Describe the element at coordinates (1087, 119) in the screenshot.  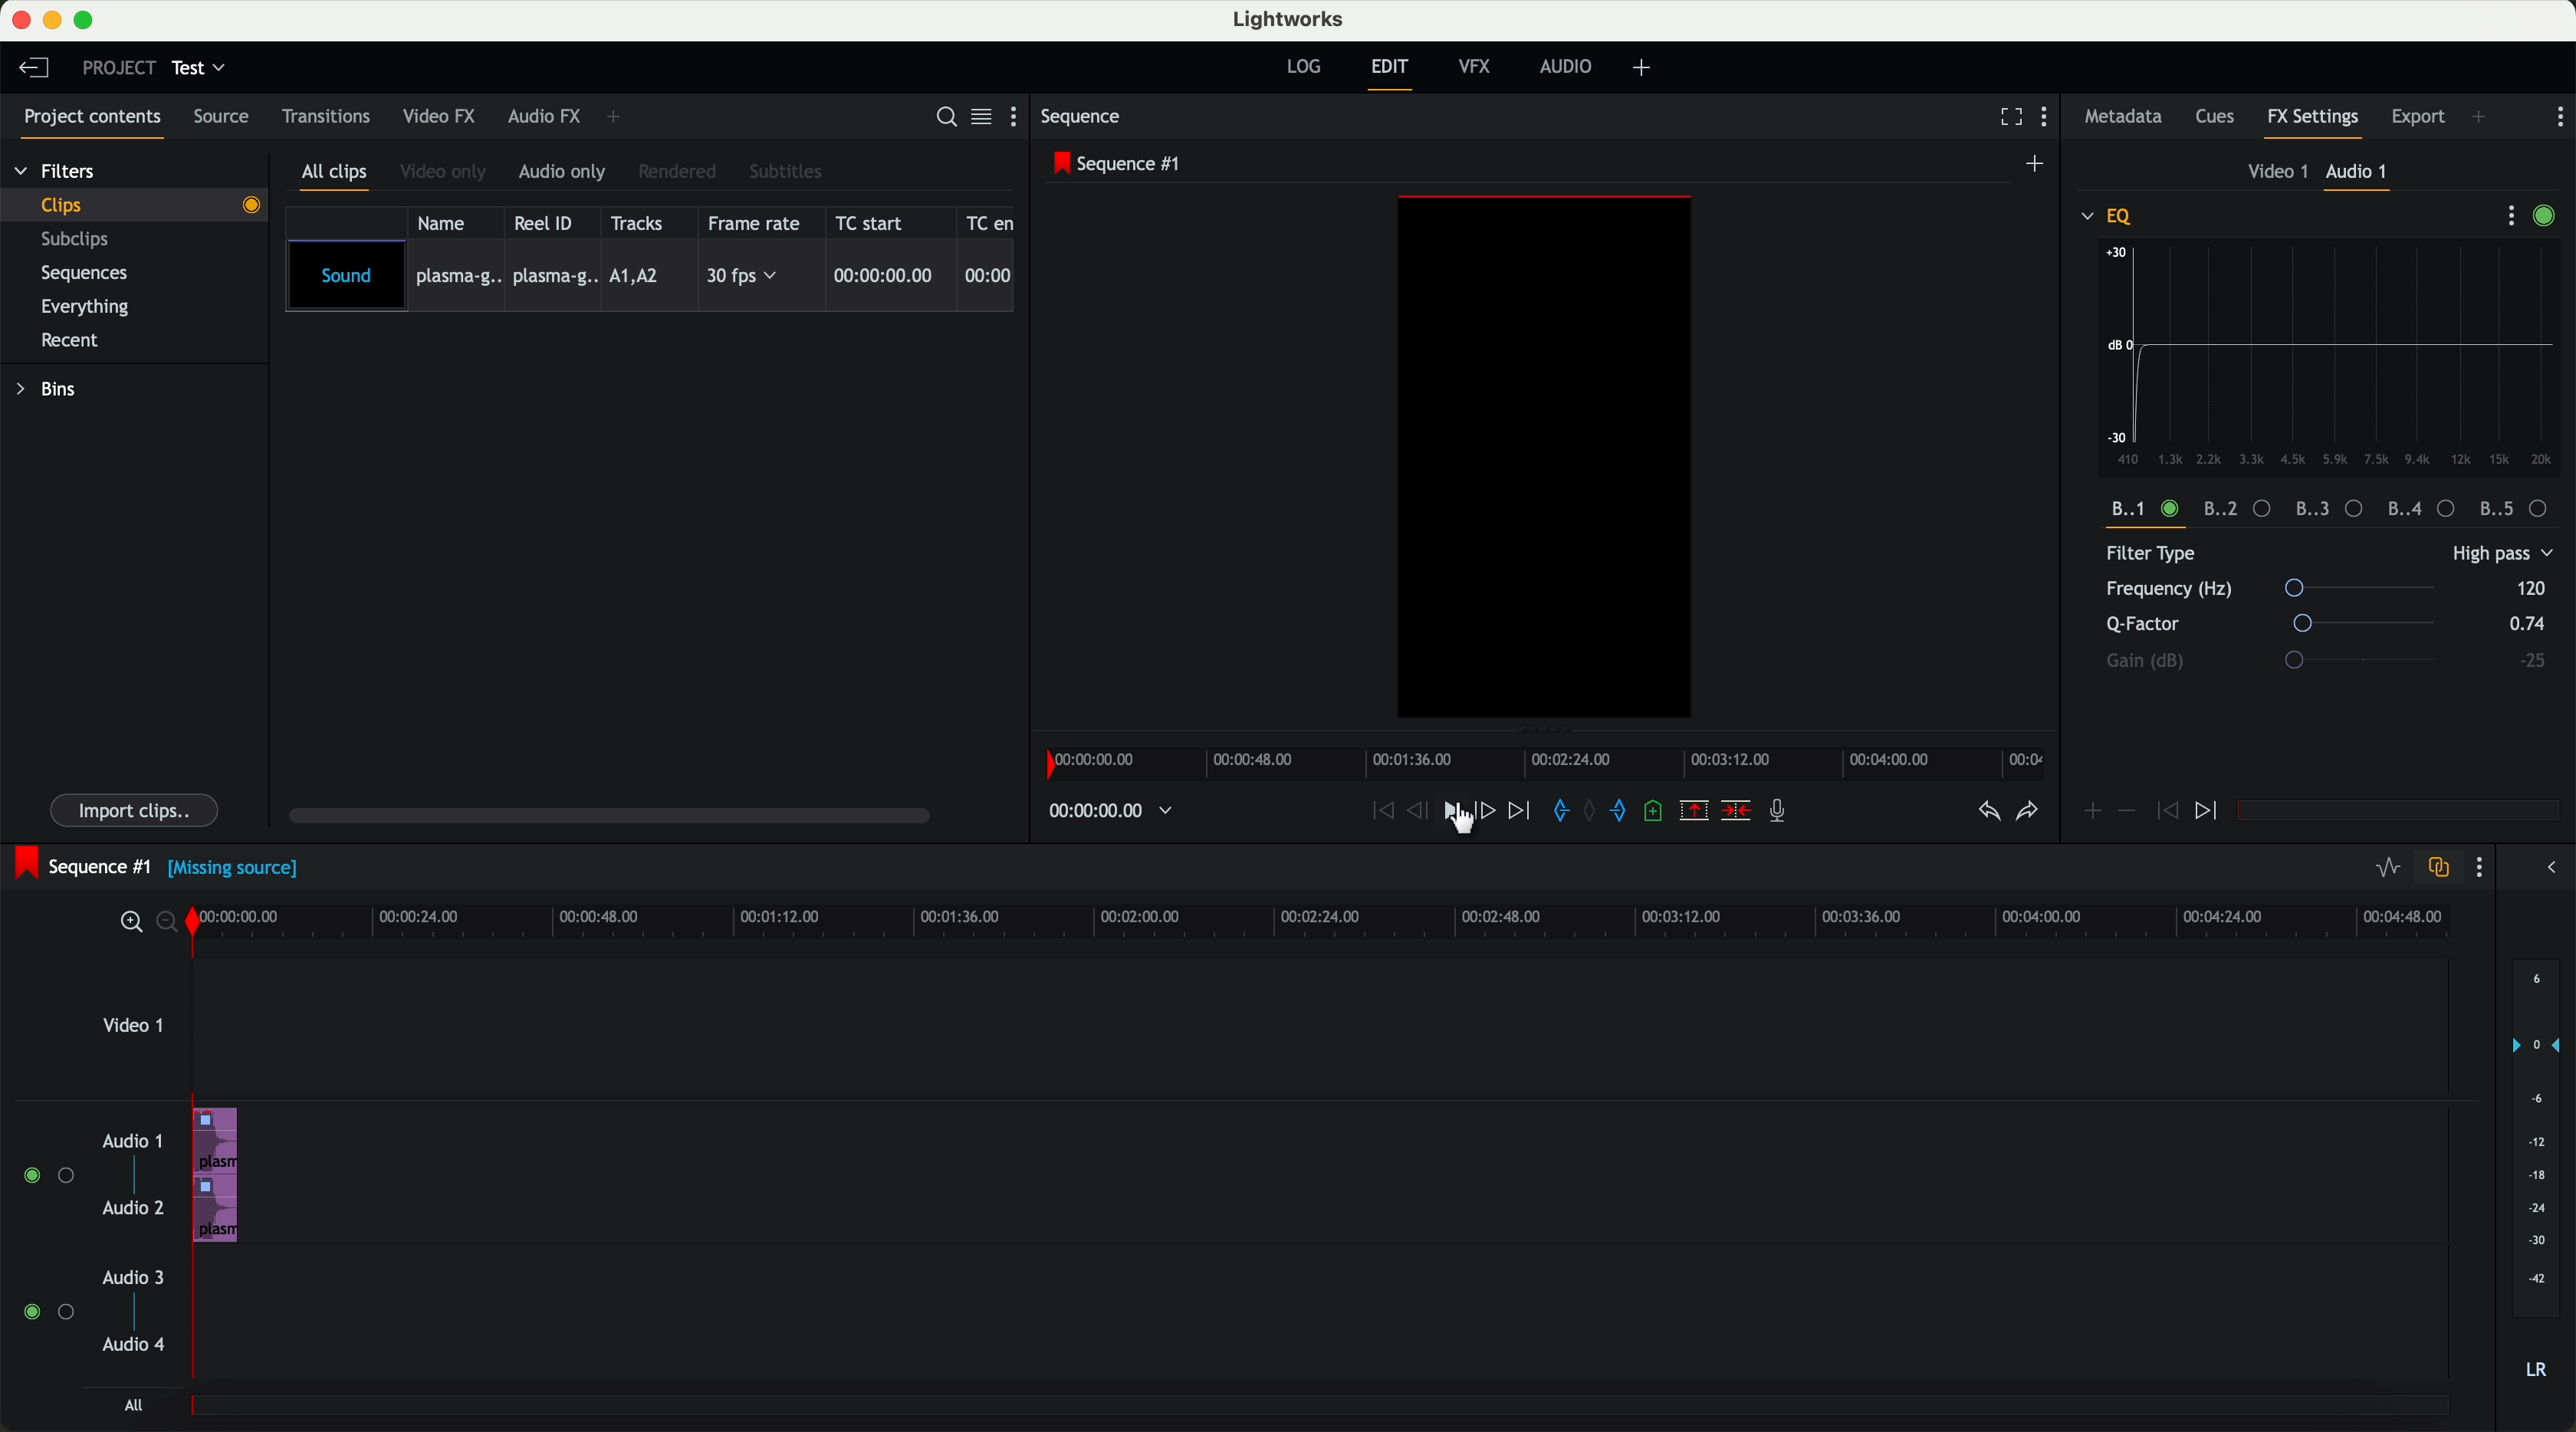
I see `sequence` at that location.